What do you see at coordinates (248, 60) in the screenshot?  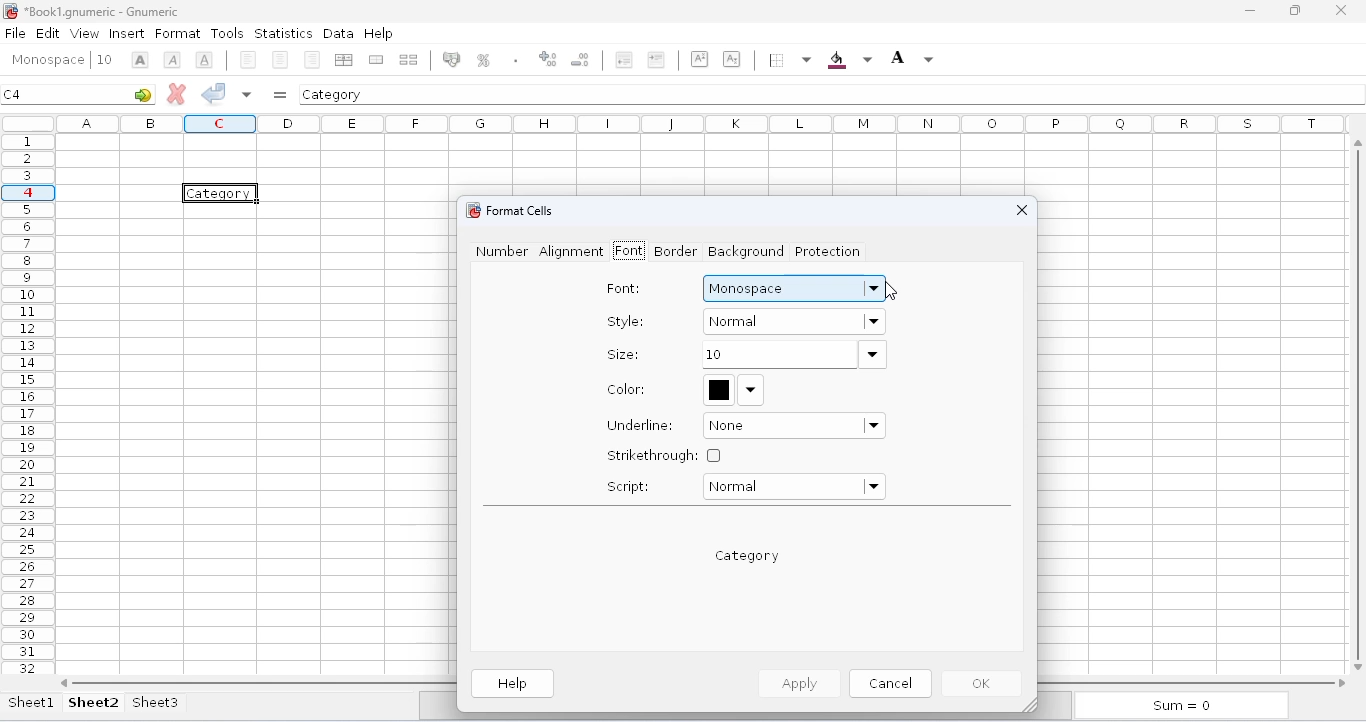 I see `align left` at bounding box center [248, 60].